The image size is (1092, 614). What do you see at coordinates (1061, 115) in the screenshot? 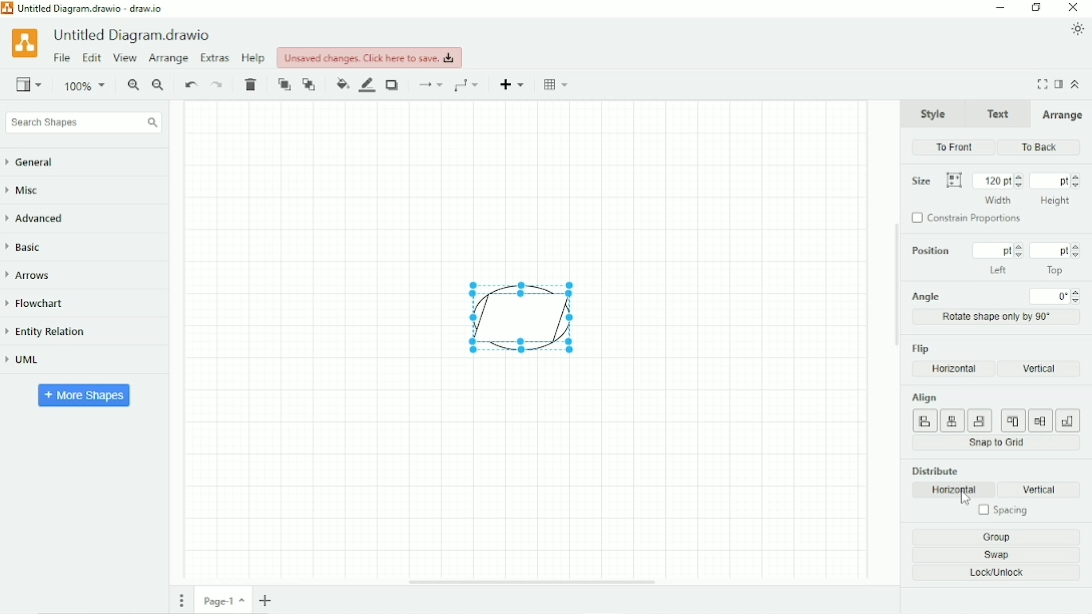
I see `Arrange` at bounding box center [1061, 115].